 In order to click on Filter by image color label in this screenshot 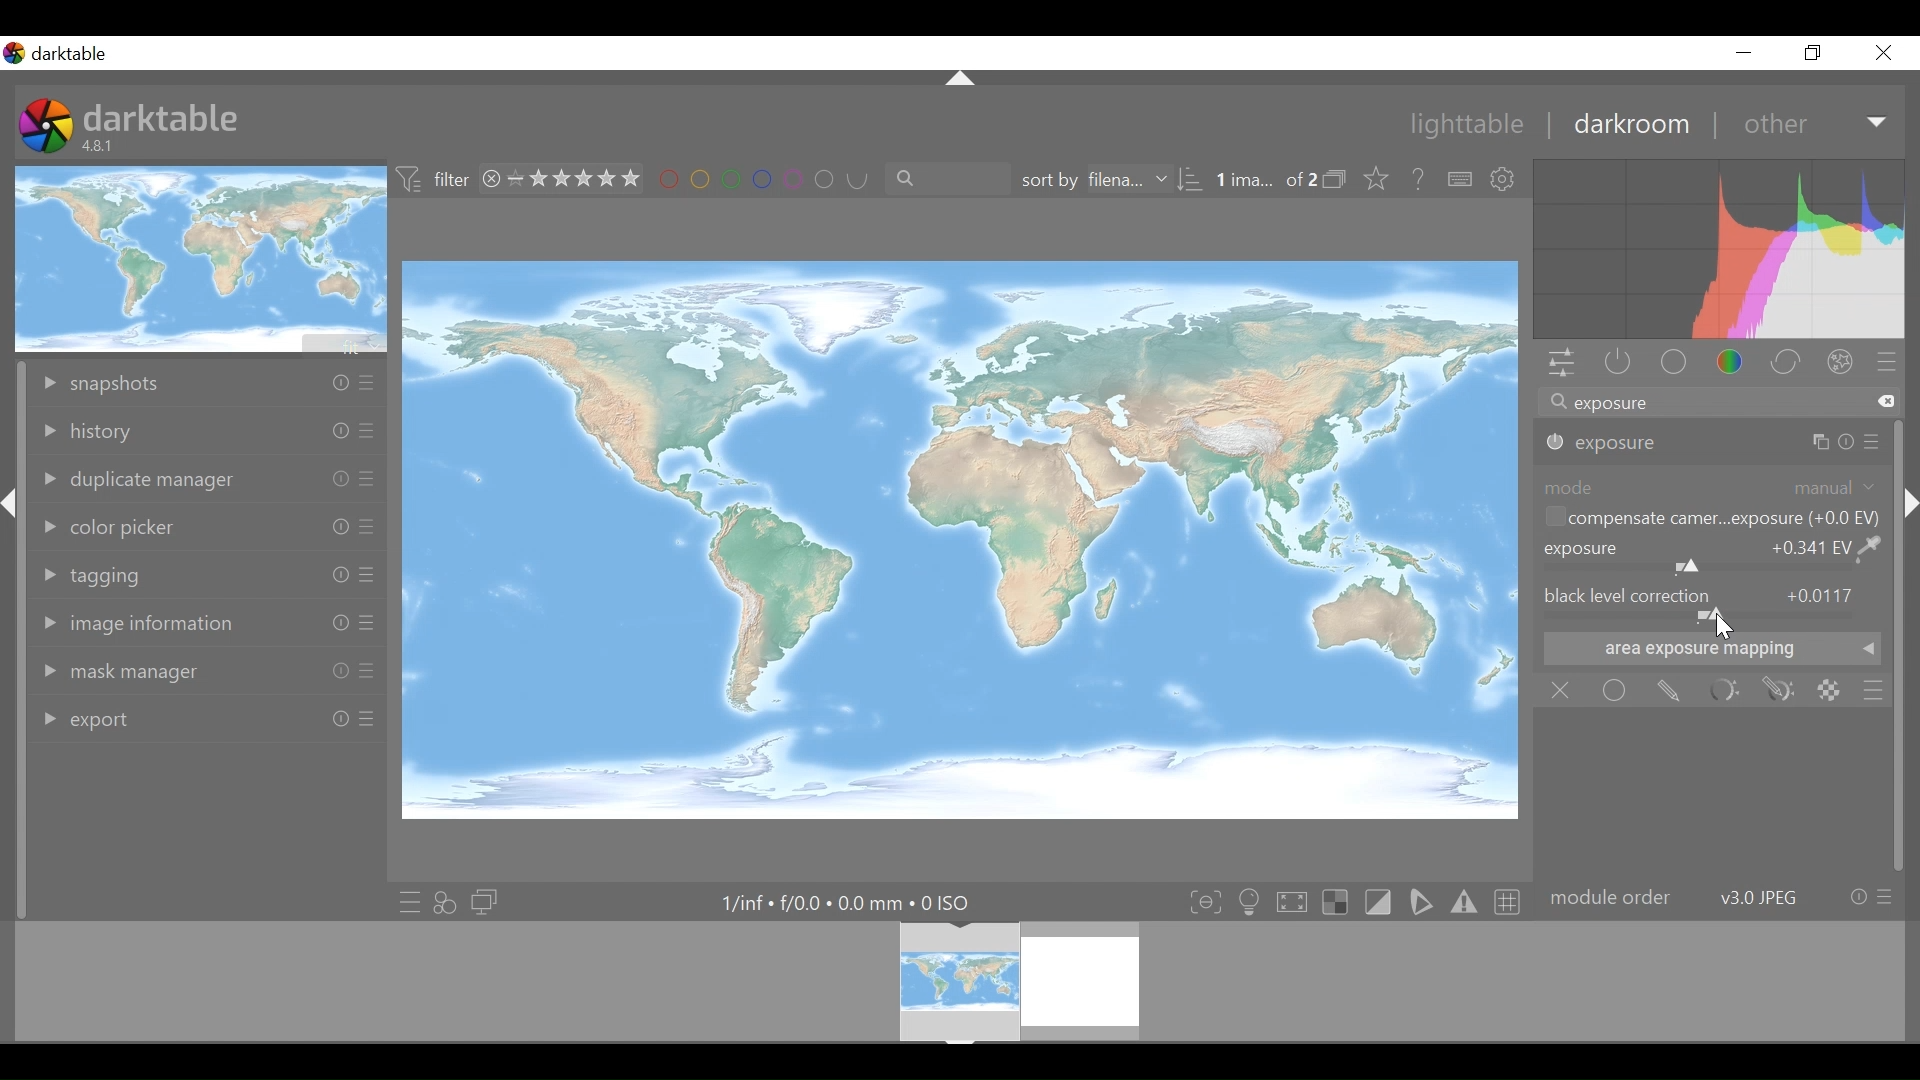, I will do `click(755, 179)`.